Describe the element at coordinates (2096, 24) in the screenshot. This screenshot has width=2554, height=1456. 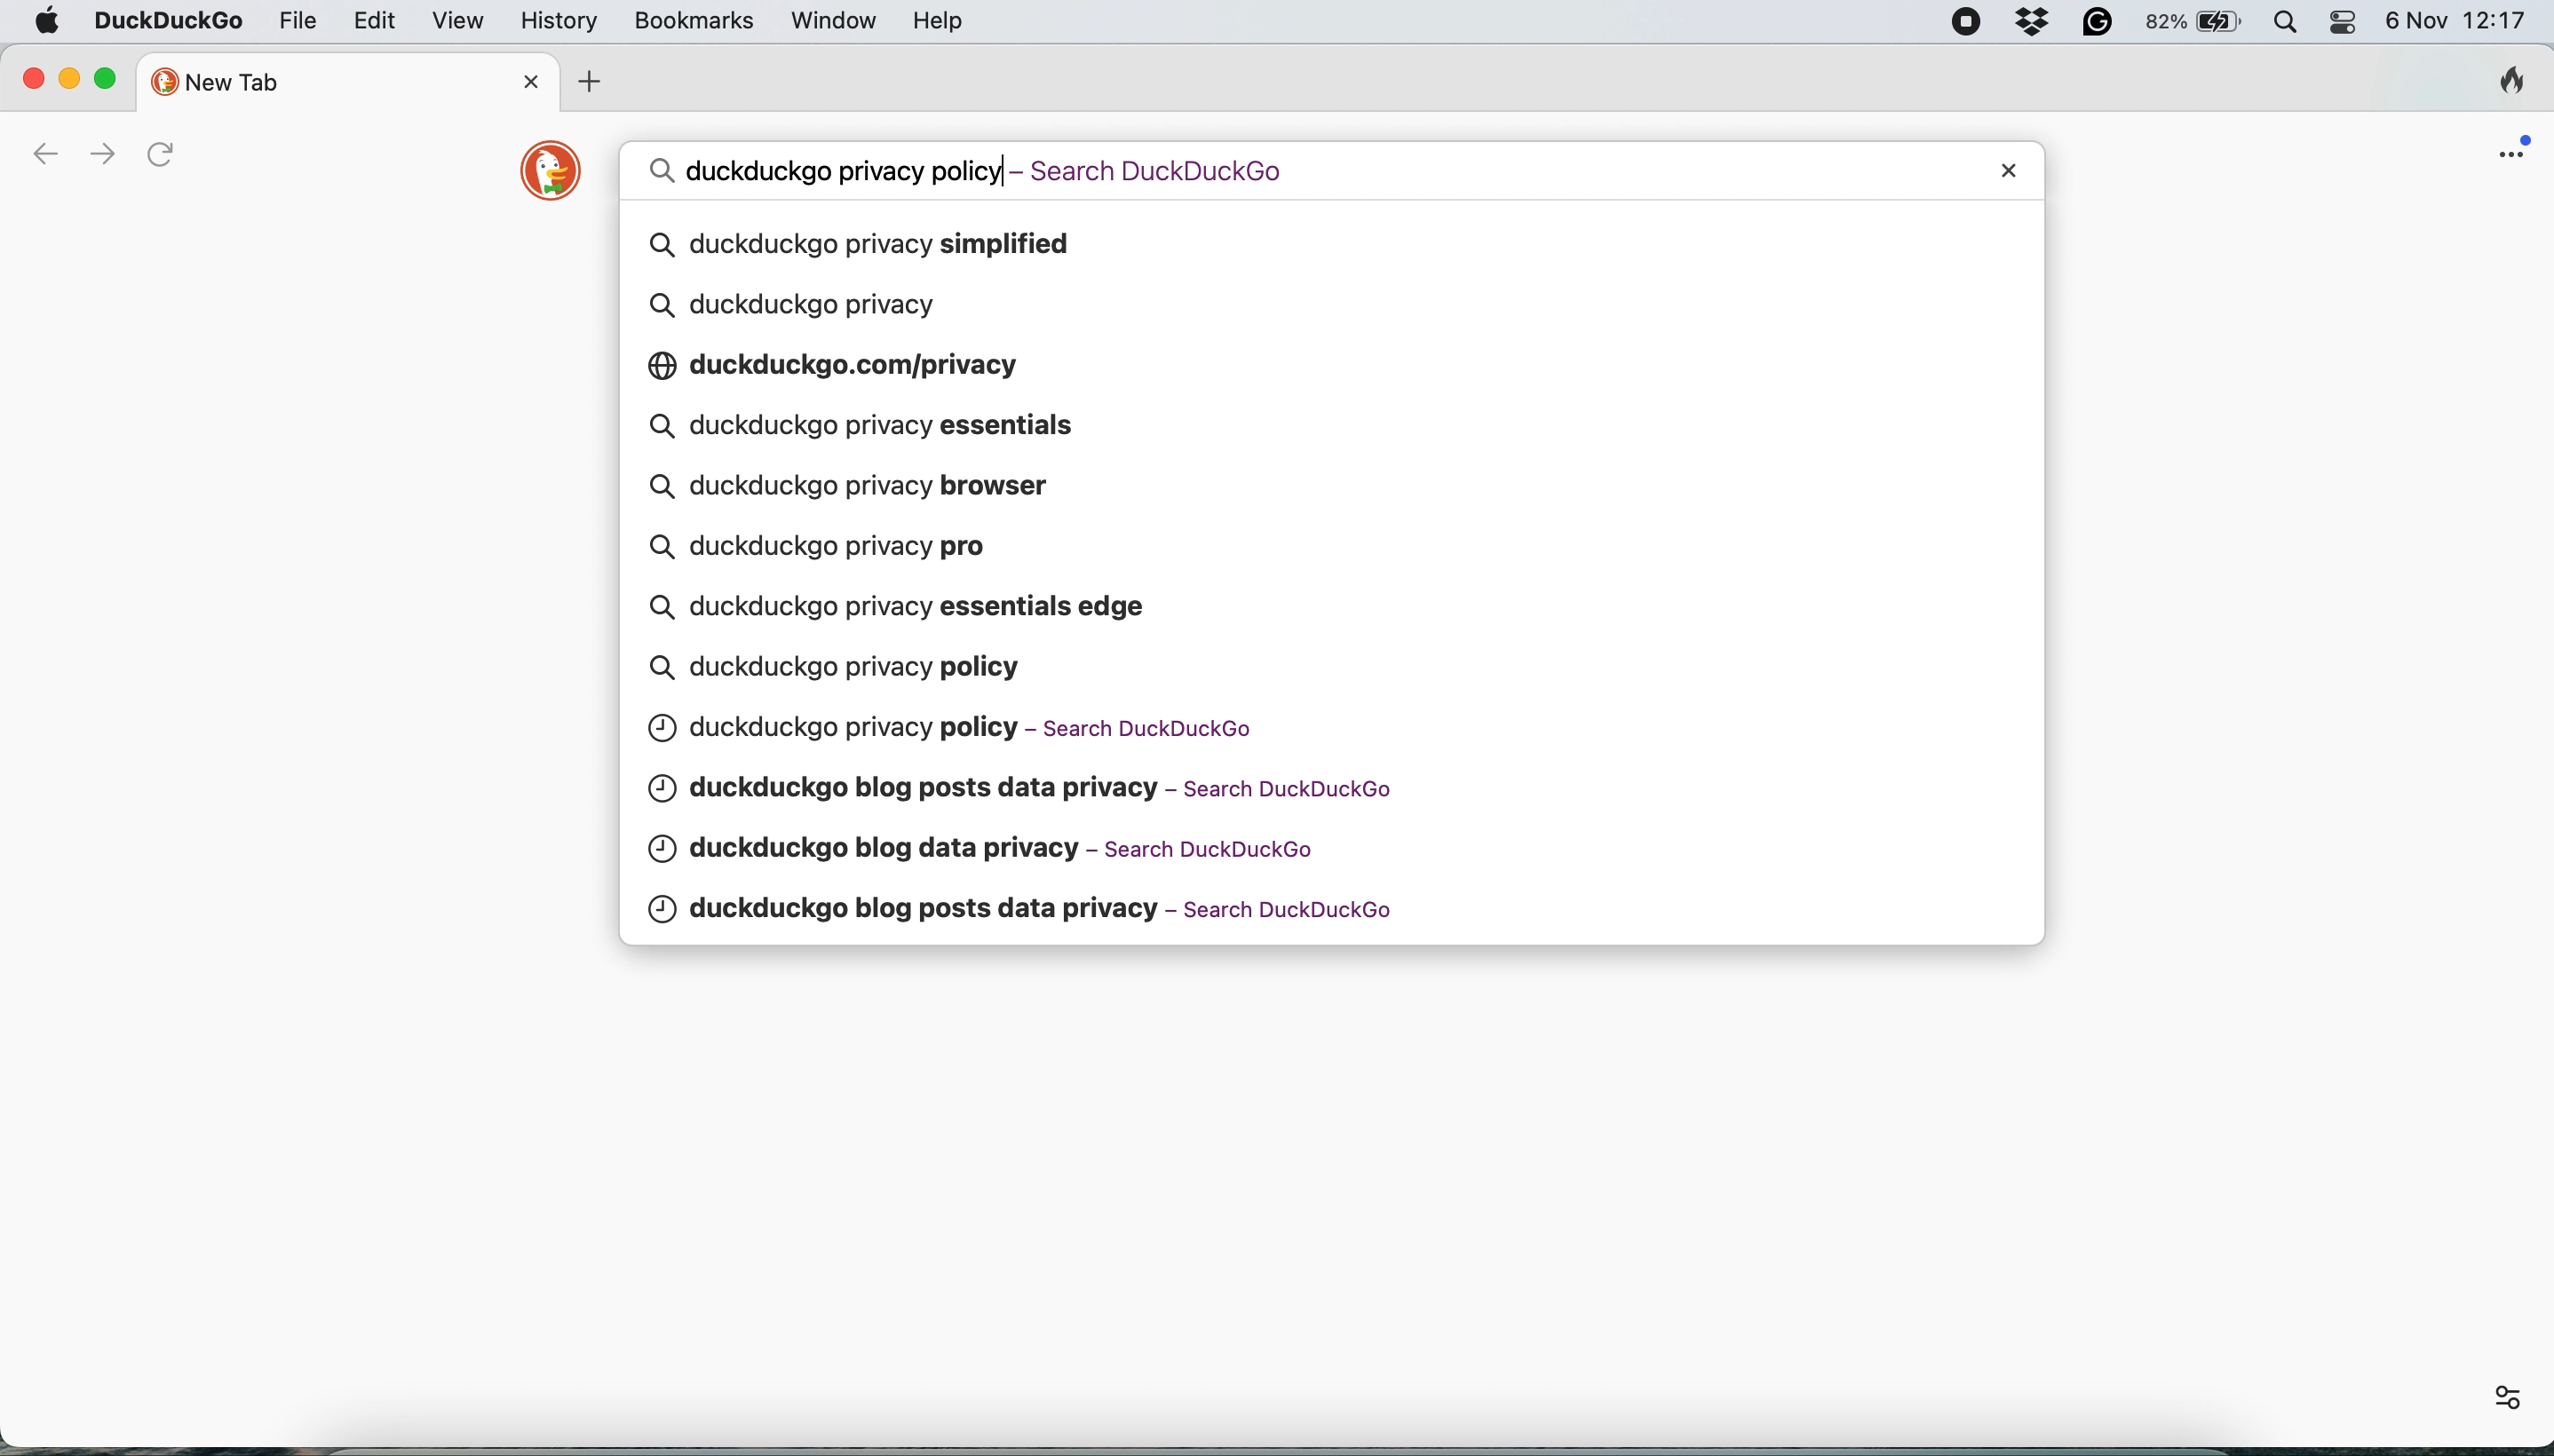
I see `grammarly` at that location.